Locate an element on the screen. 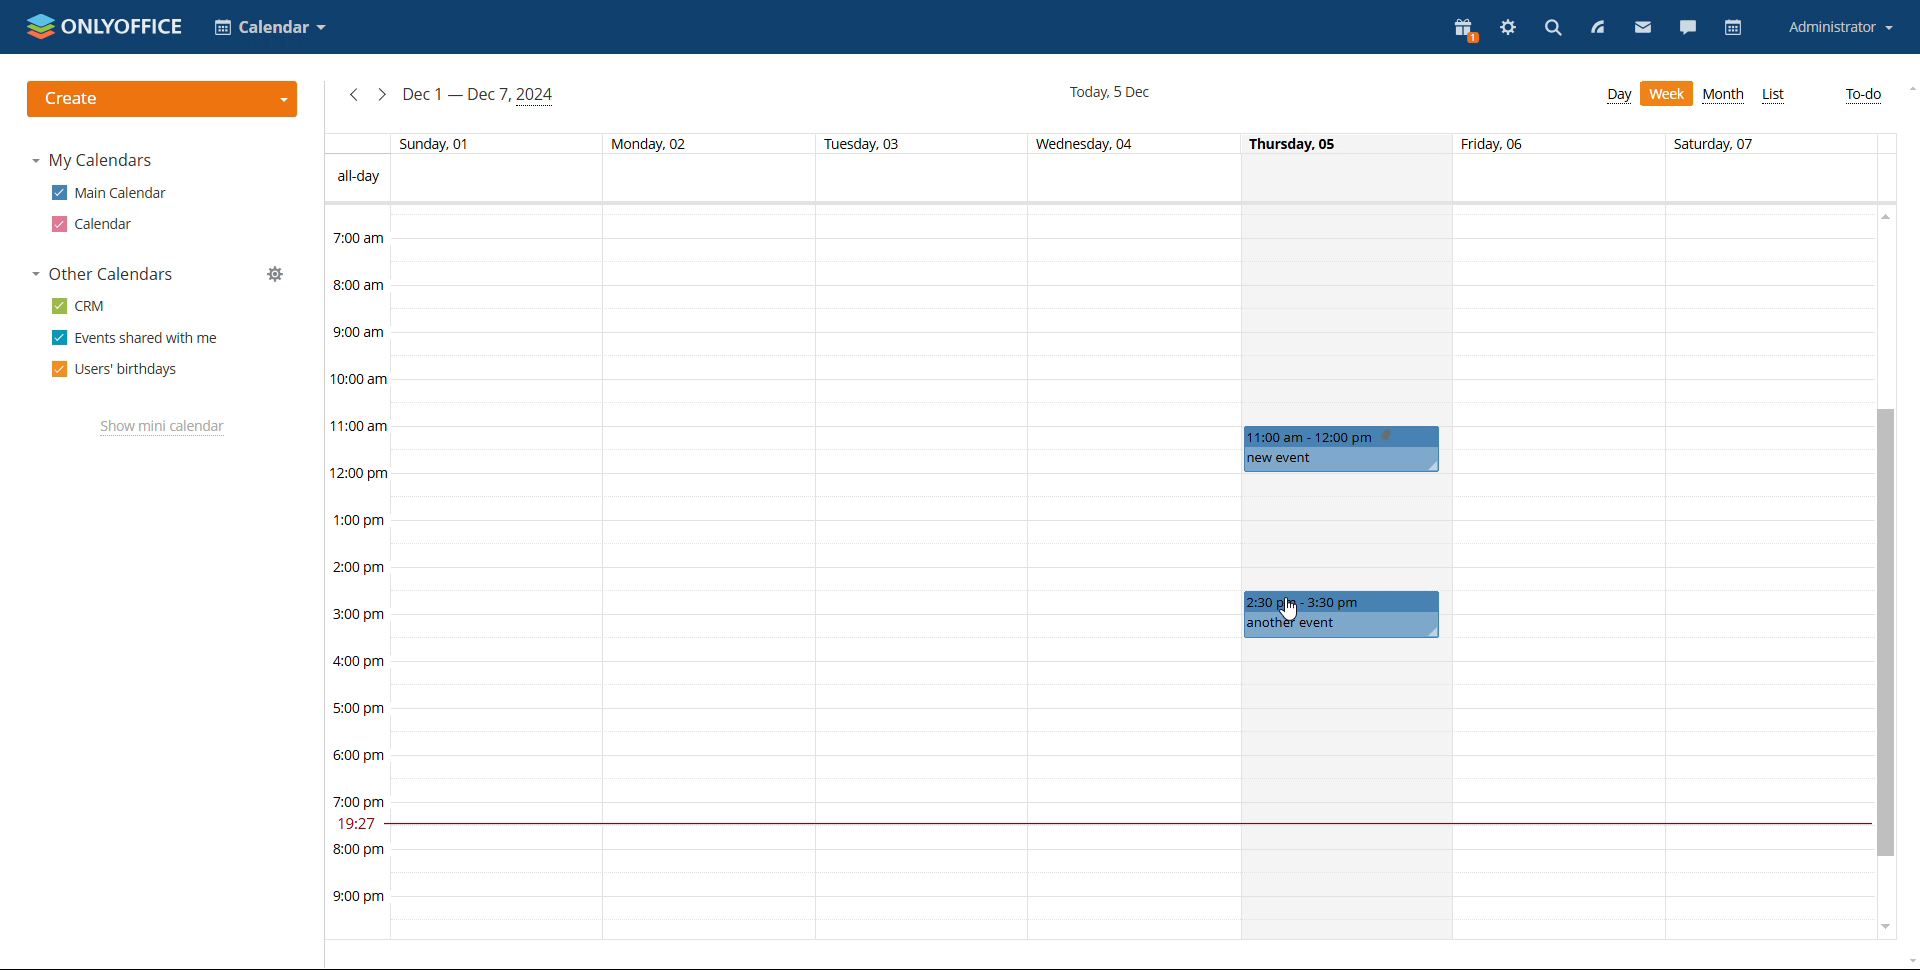 The height and width of the screenshot is (970, 1920). 2:00 pm is located at coordinates (359, 567).